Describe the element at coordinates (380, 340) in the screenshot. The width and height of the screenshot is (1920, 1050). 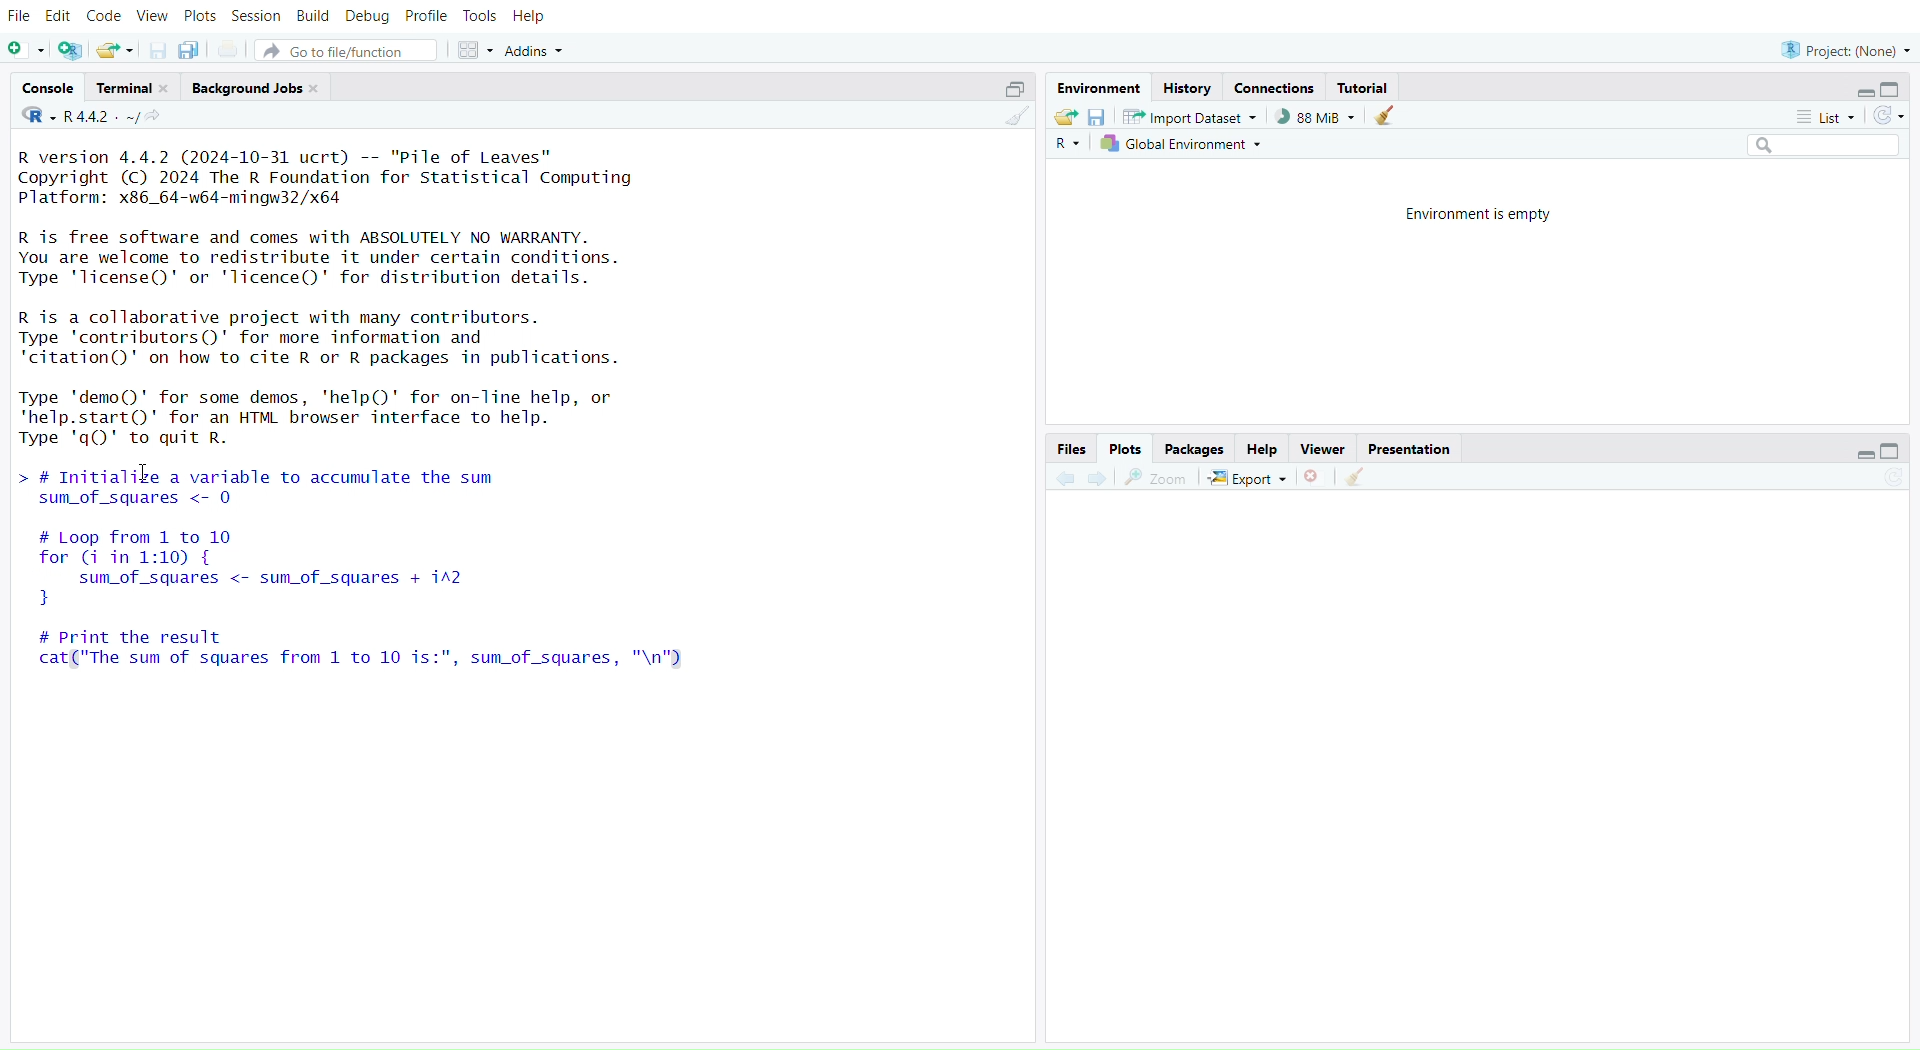
I see `R is a collaborative project with many contributors.
Type 'contributors()' for more information and
"citation()' on how to cite R or R packages in publications.` at that location.